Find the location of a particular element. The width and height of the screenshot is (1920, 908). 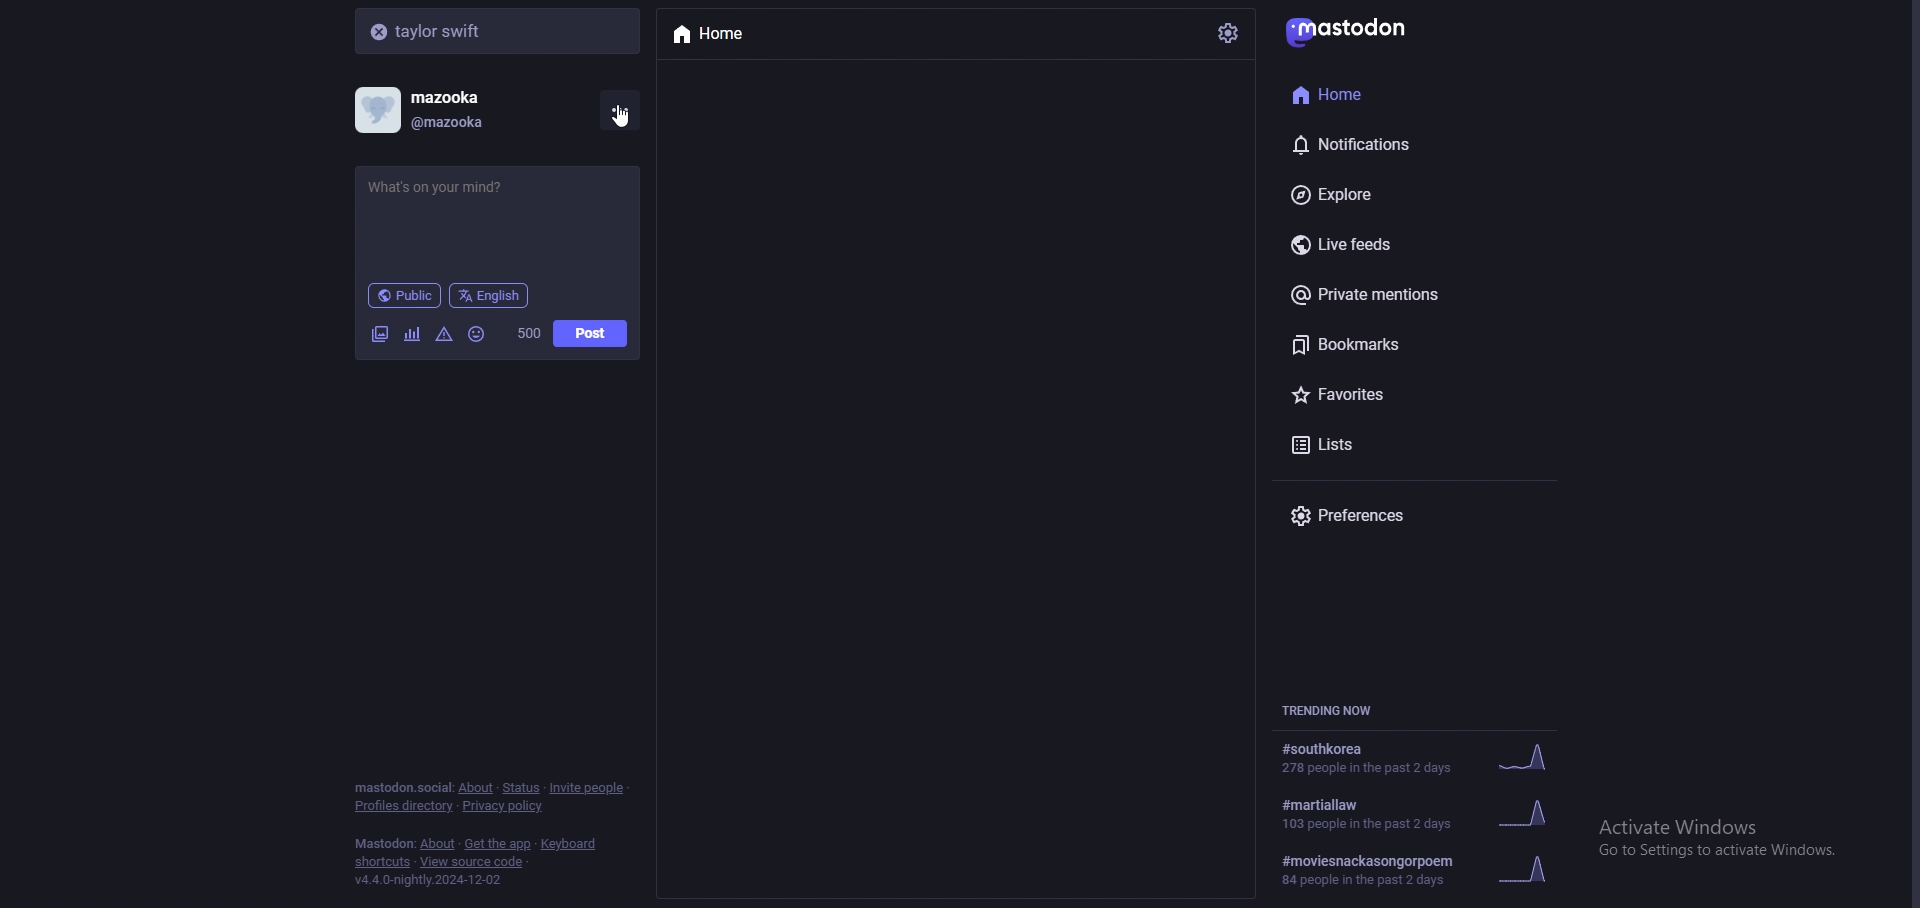

home is located at coordinates (1382, 94).